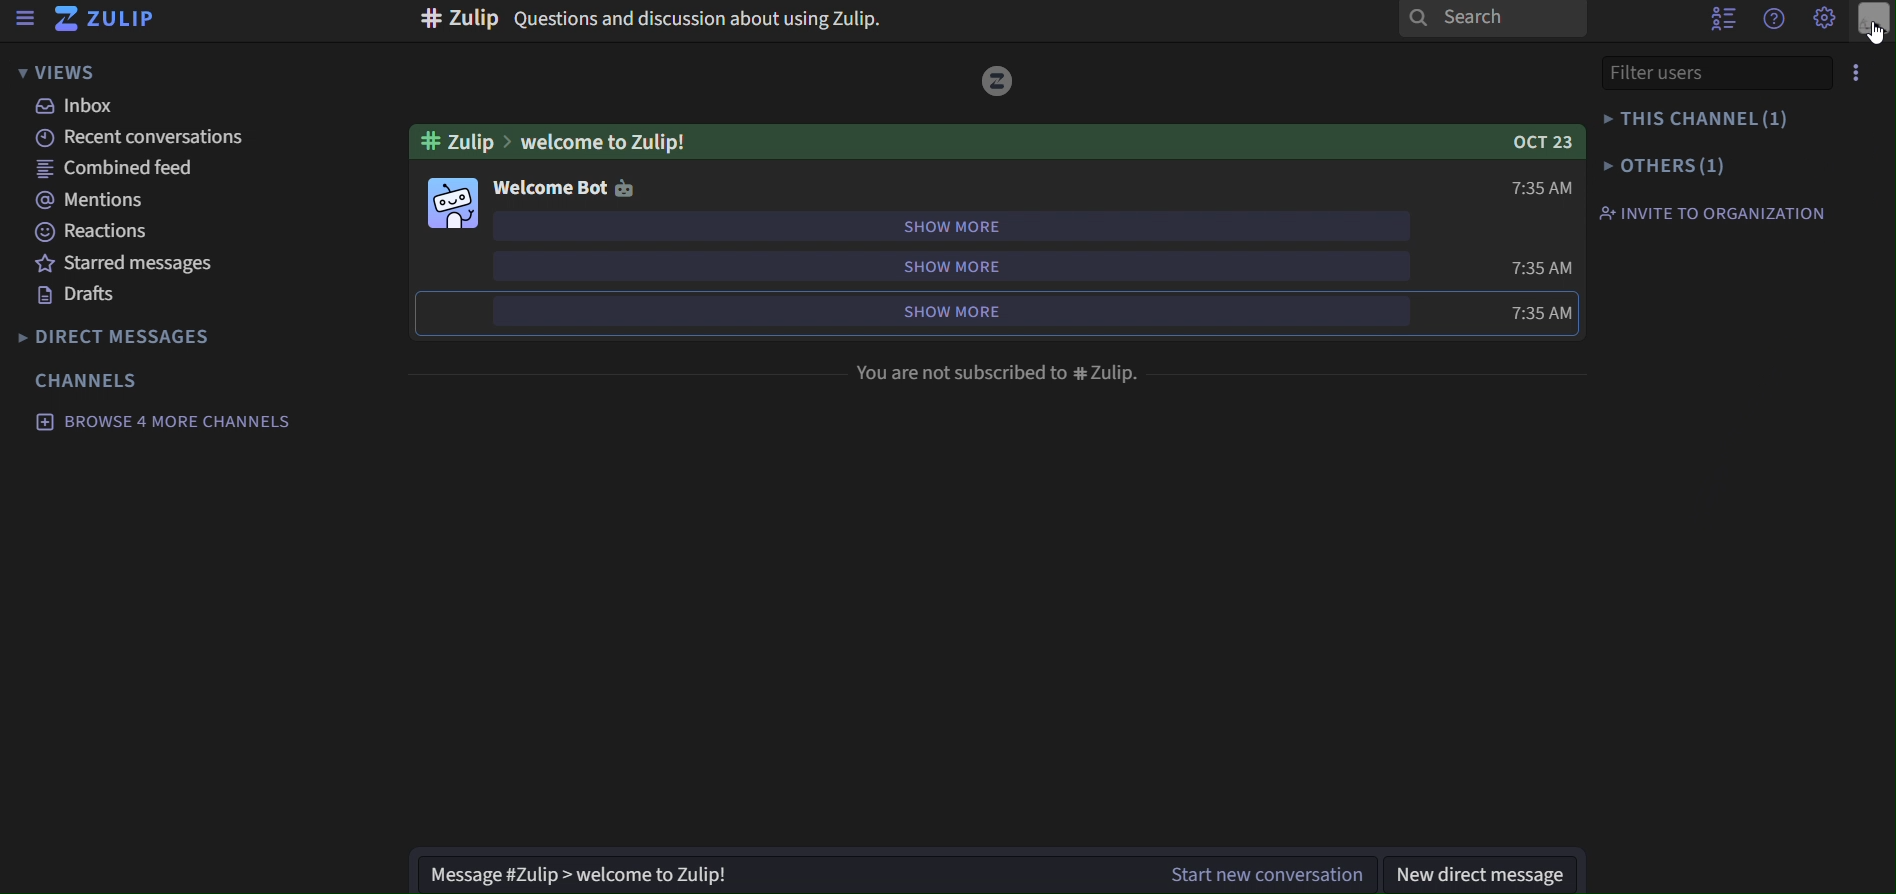 The image size is (1896, 894). Describe the element at coordinates (957, 222) in the screenshot. I see `show more` at that location.